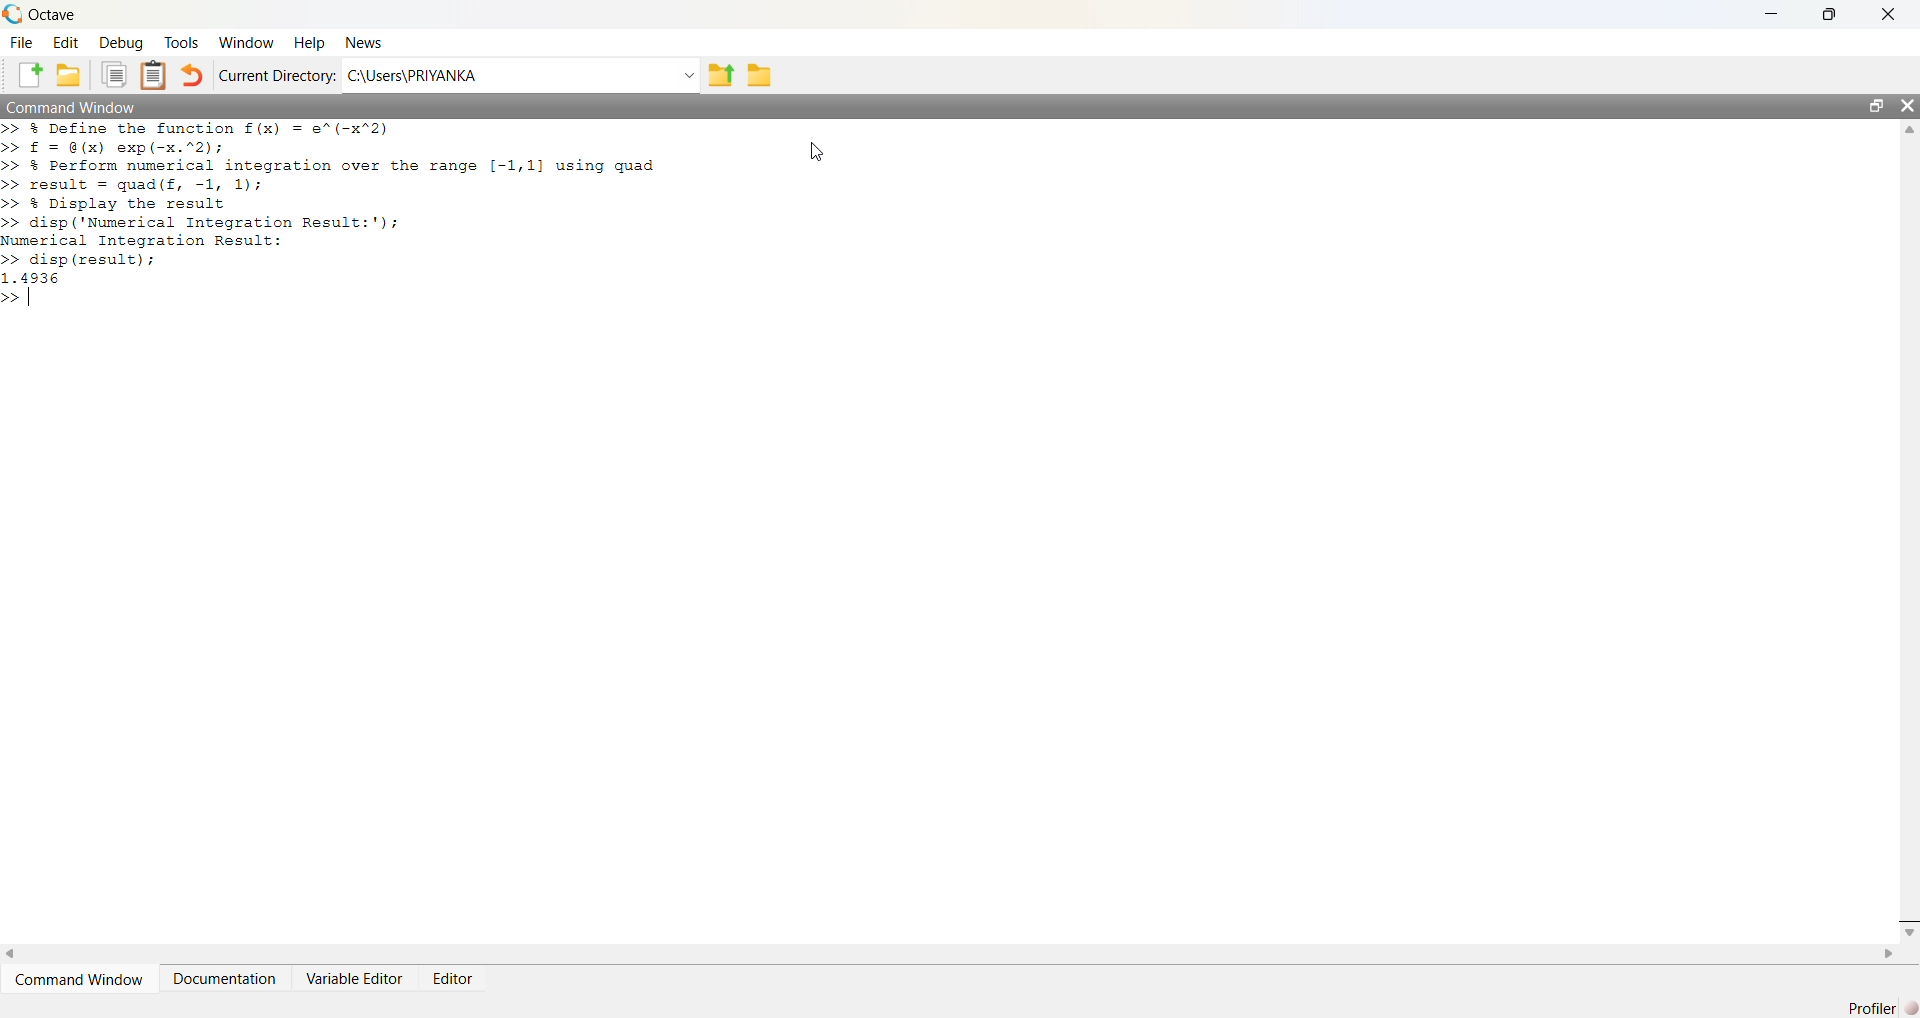 Image resolution: width=1920 pixels, height=1018 pixels. I want to click on Current Directory:, so click(277, 74).